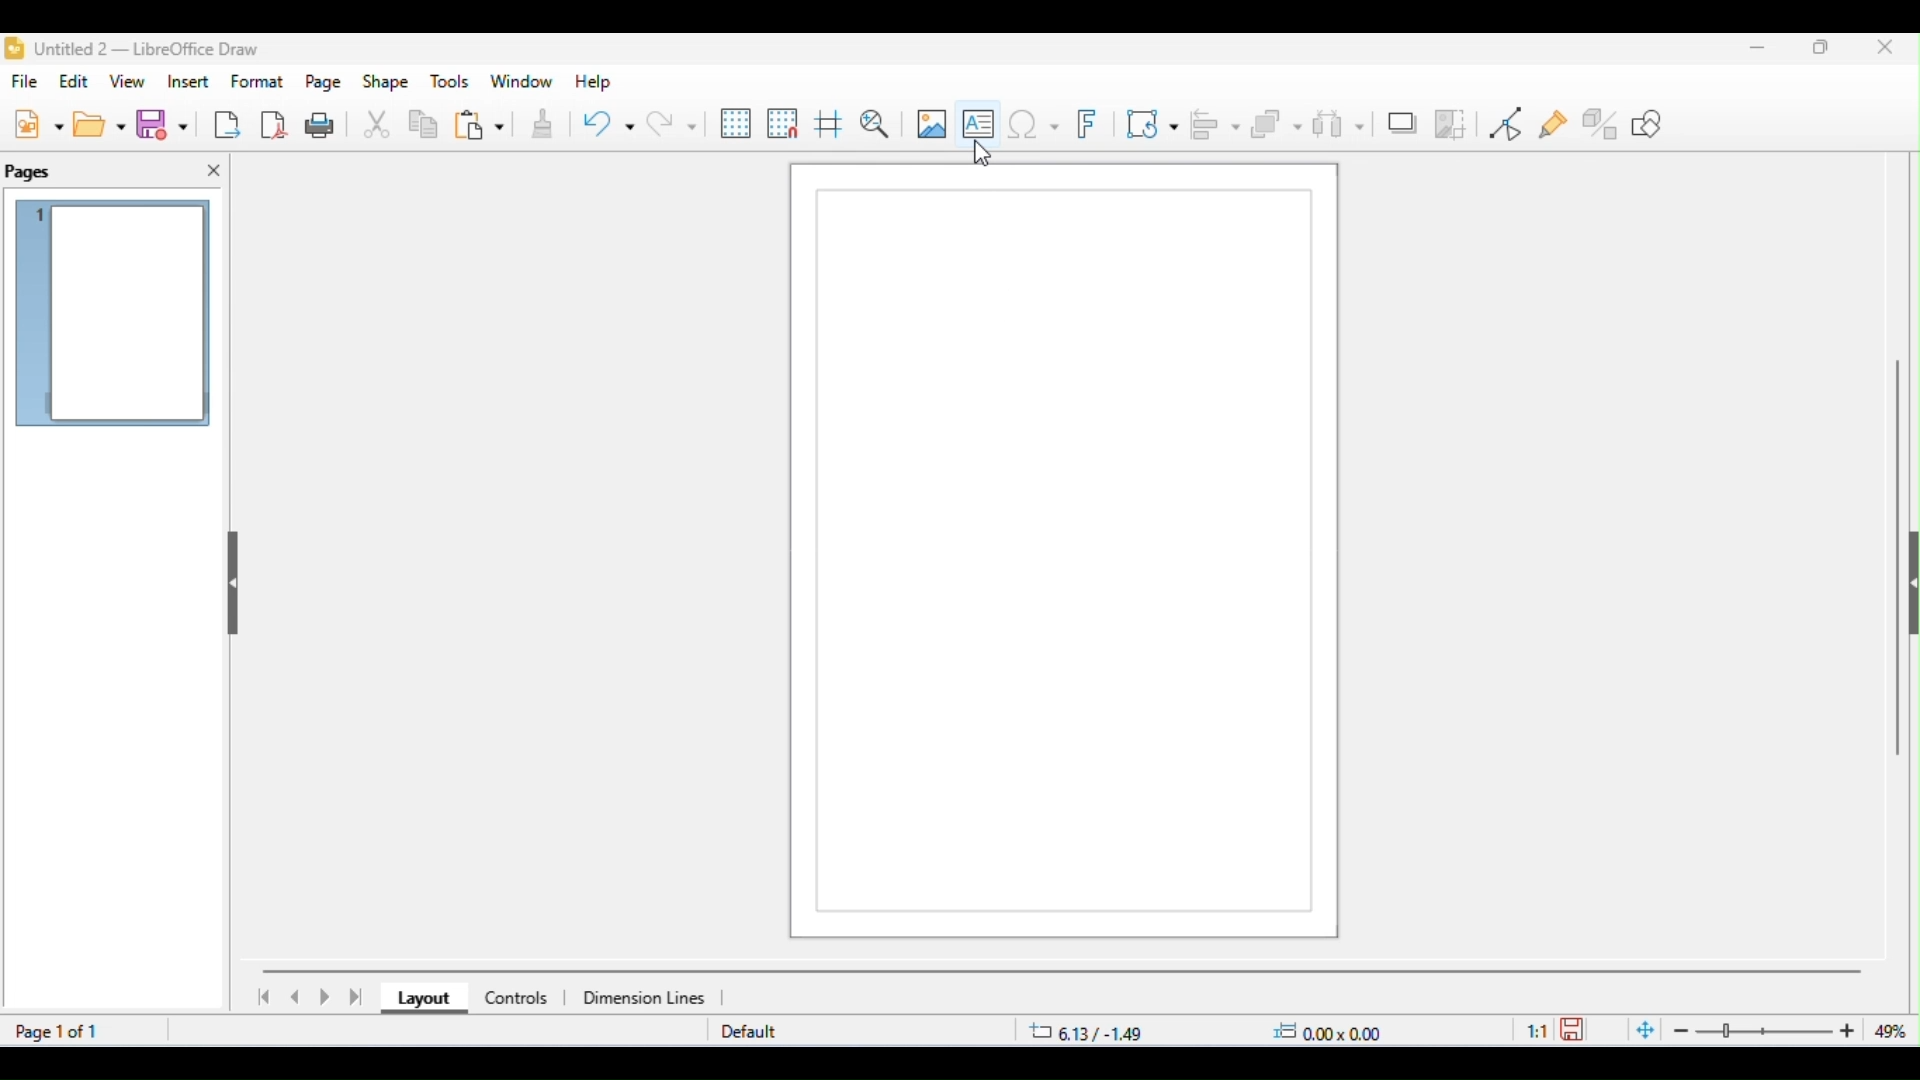 The image size is (1920, 1080). I want to click on layout, so click(419, 1000).